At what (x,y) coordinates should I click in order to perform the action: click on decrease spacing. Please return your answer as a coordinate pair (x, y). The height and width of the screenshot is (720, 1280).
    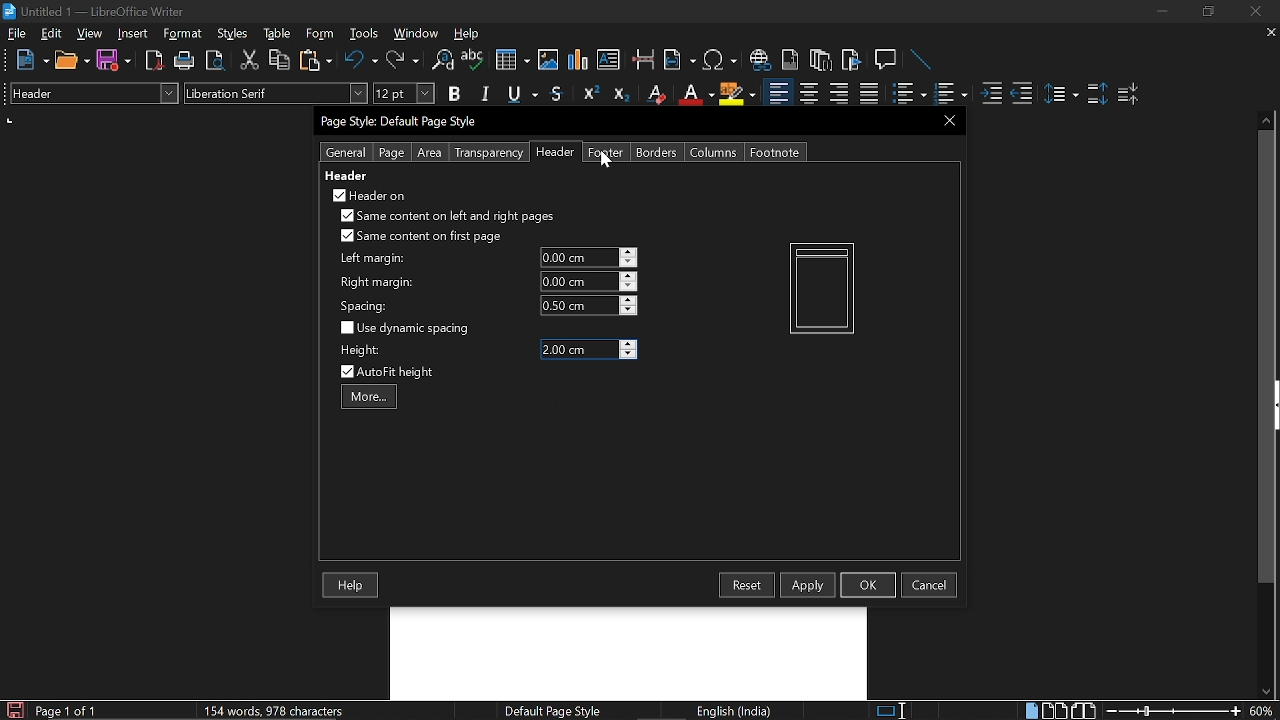
    Looking at the image, I should click on (628, 311).